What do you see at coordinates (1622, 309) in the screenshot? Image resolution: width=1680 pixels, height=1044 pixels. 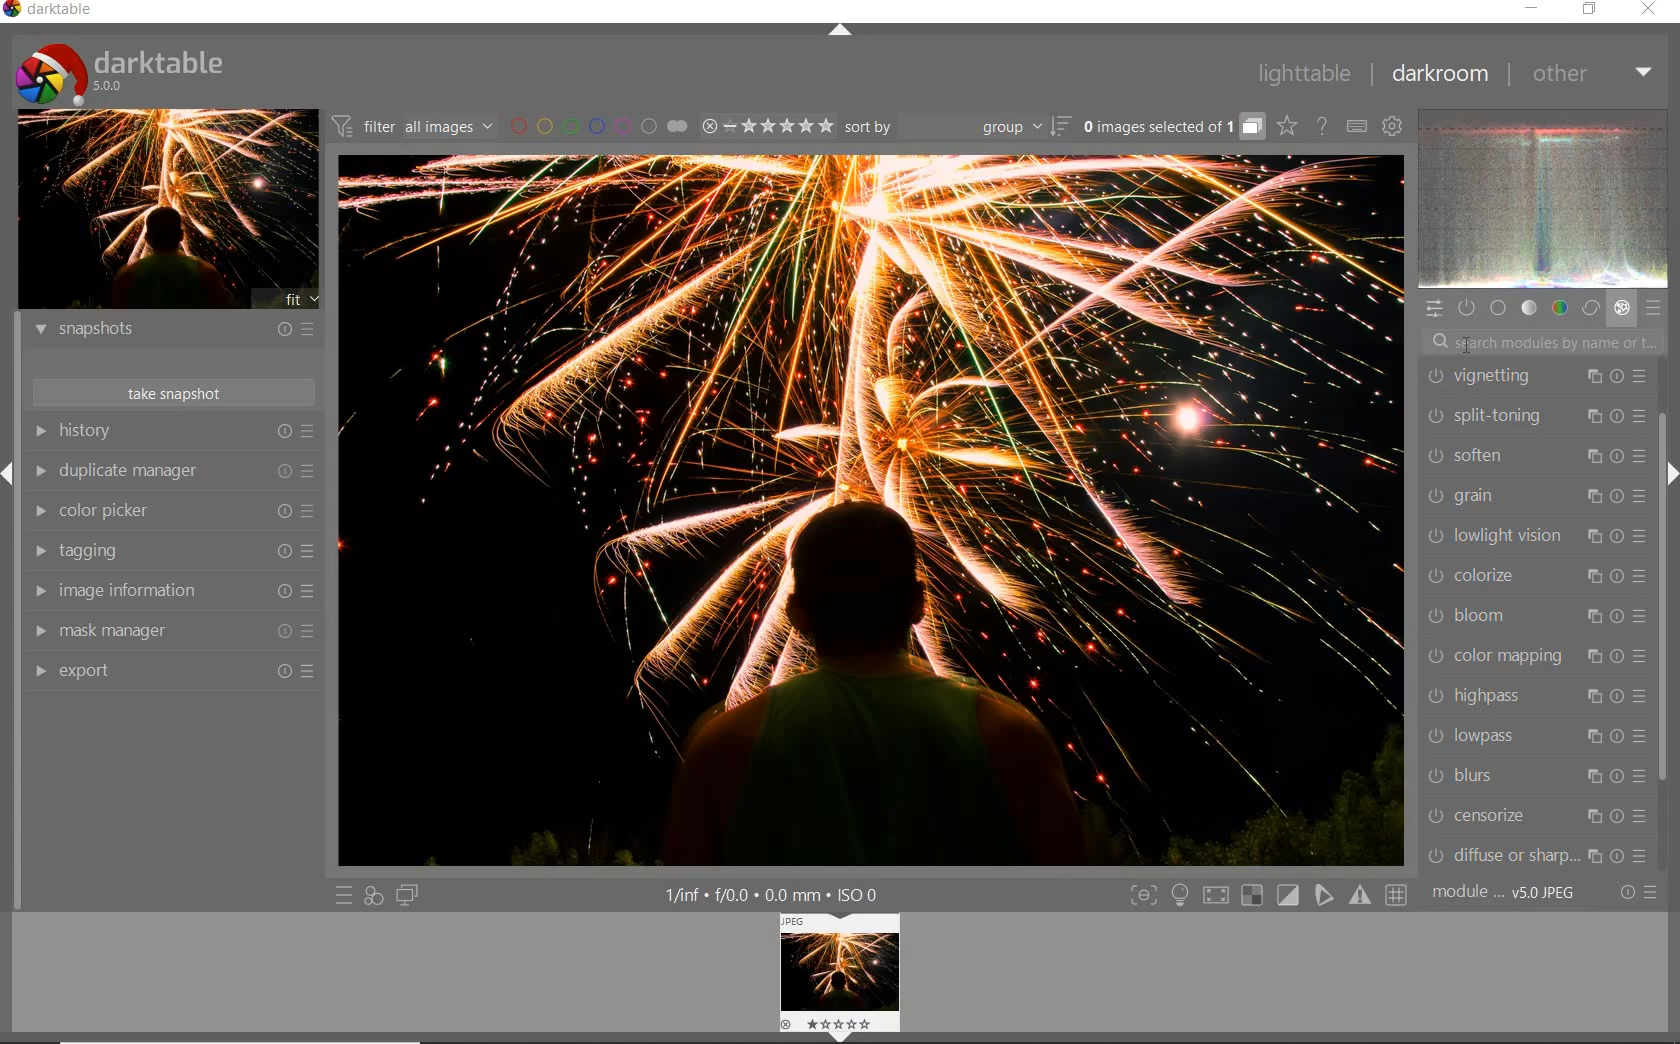 I see `effect` at bounding box center [1622, 309].